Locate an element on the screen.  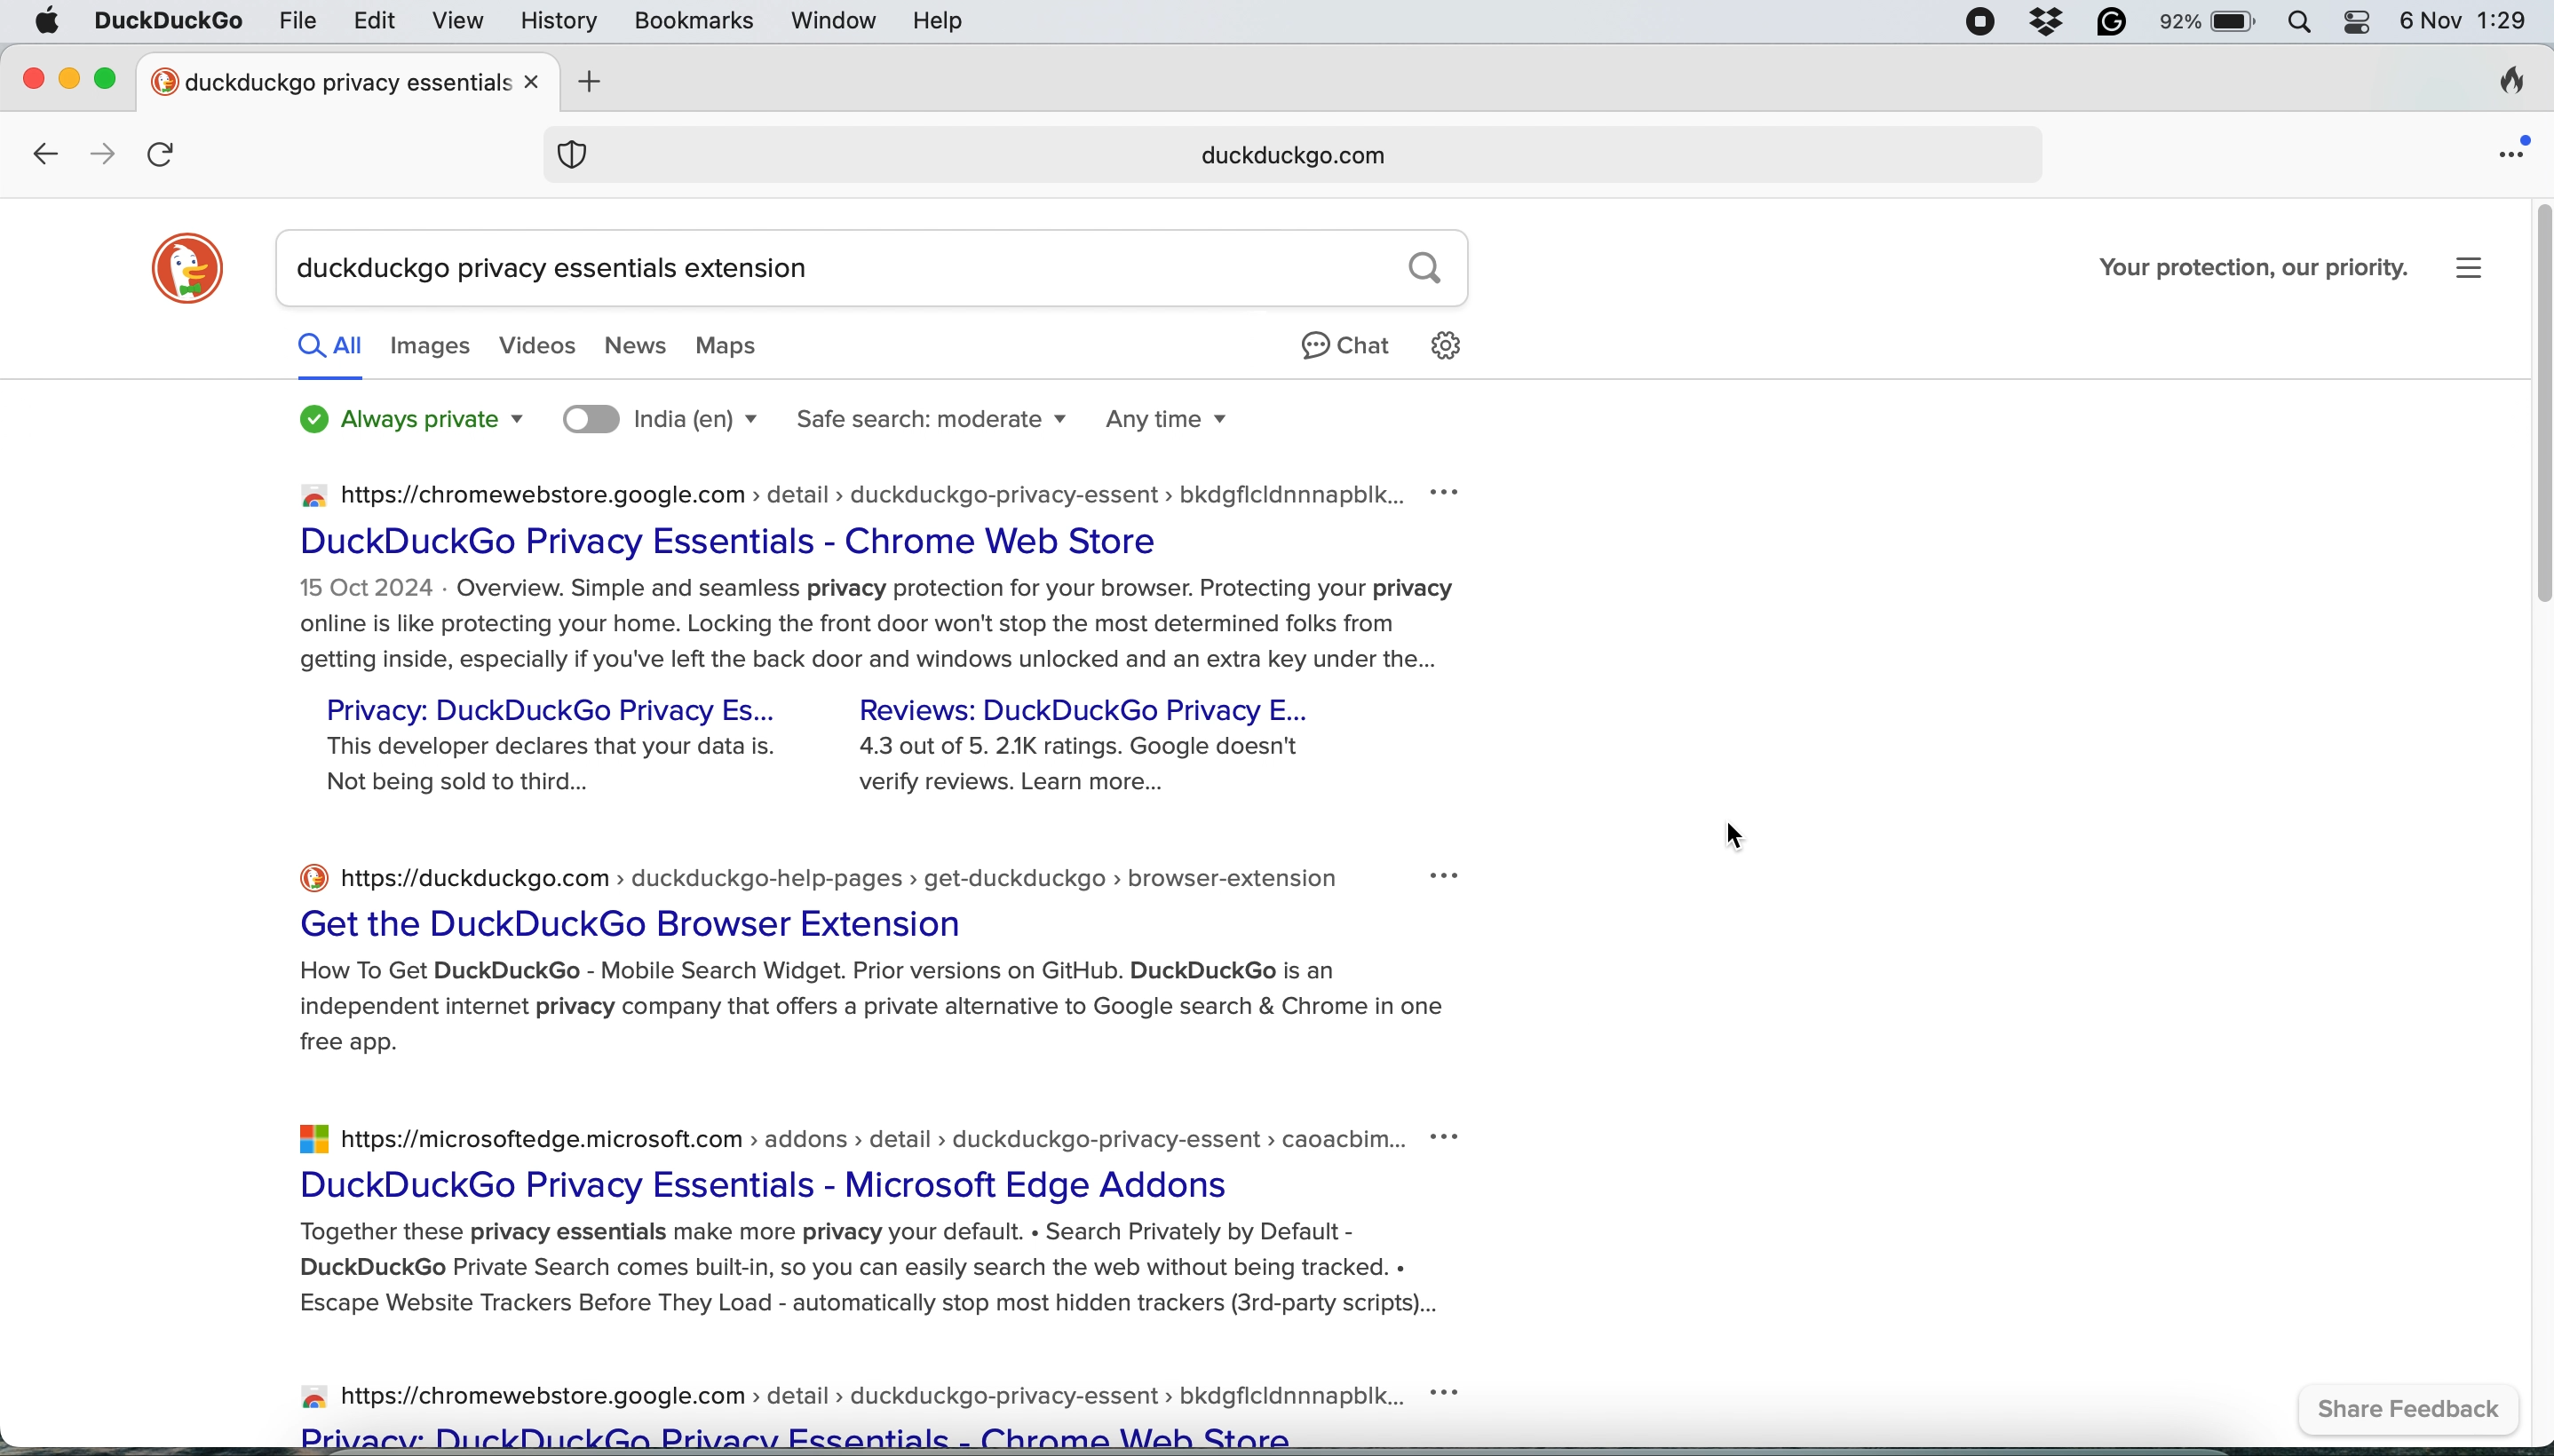
spotlight search is located at coordinates (2302, 21).